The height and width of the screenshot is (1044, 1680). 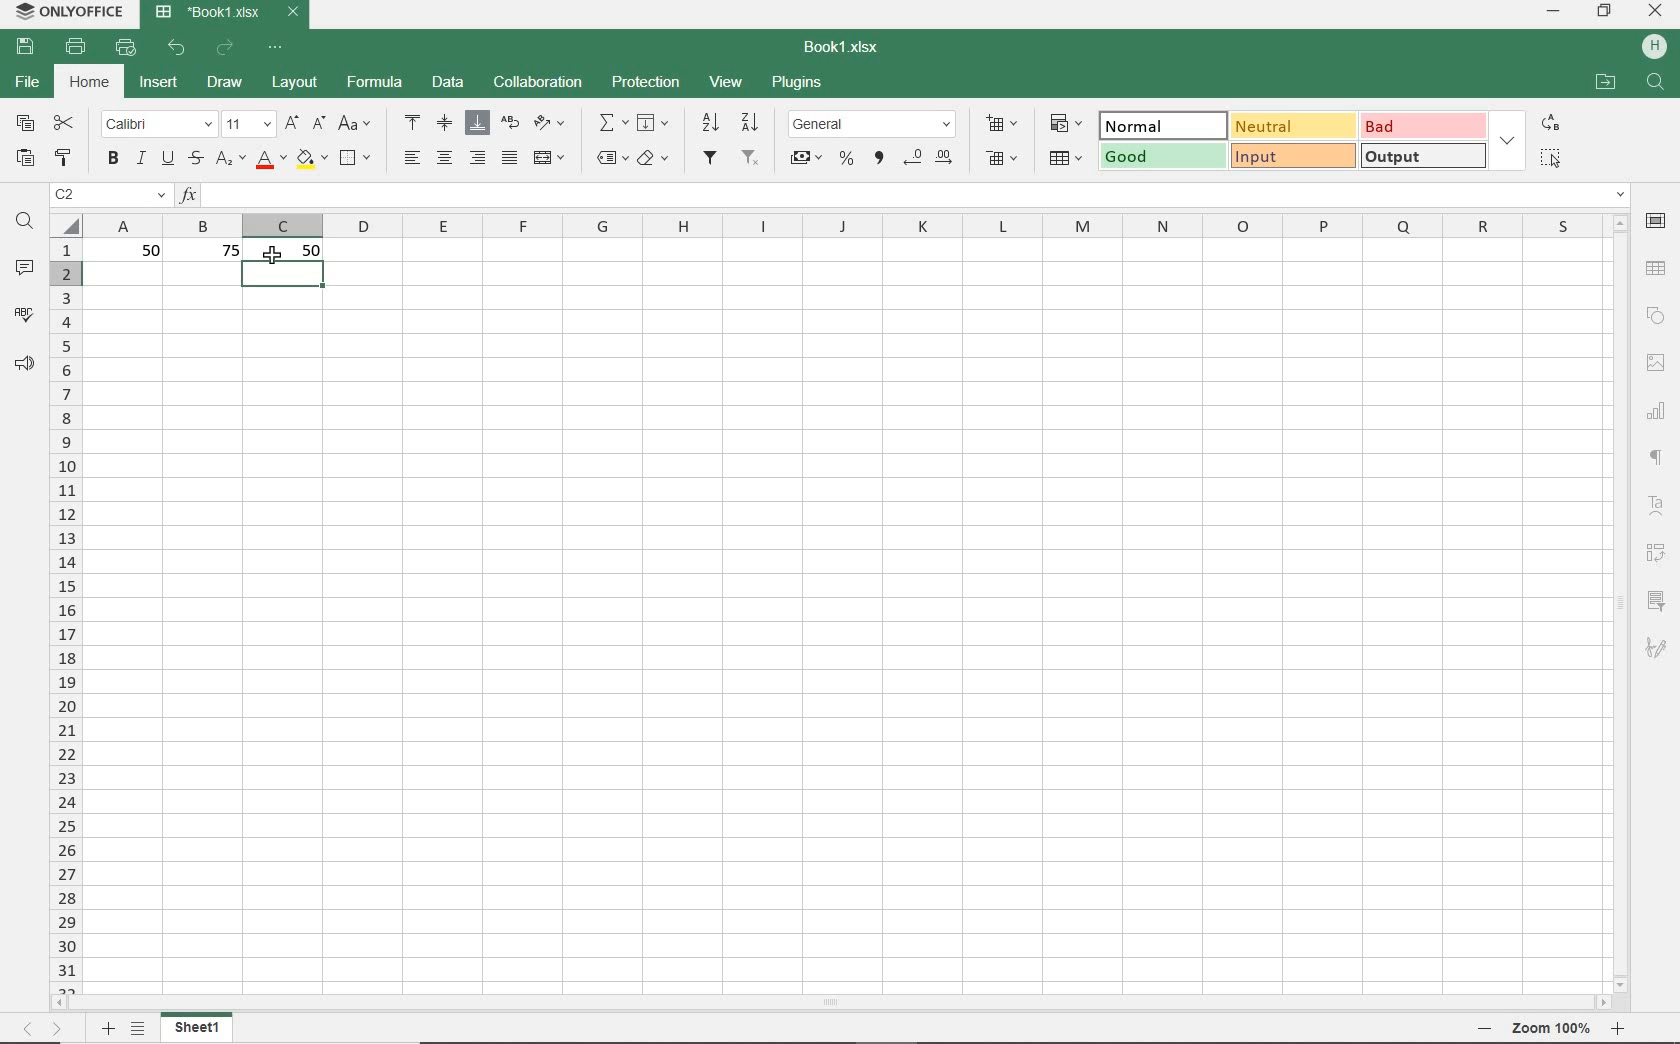 What do you see at coordinates (77, 49) in the screenshot?
I see `print` at bounding box center [77, 49].